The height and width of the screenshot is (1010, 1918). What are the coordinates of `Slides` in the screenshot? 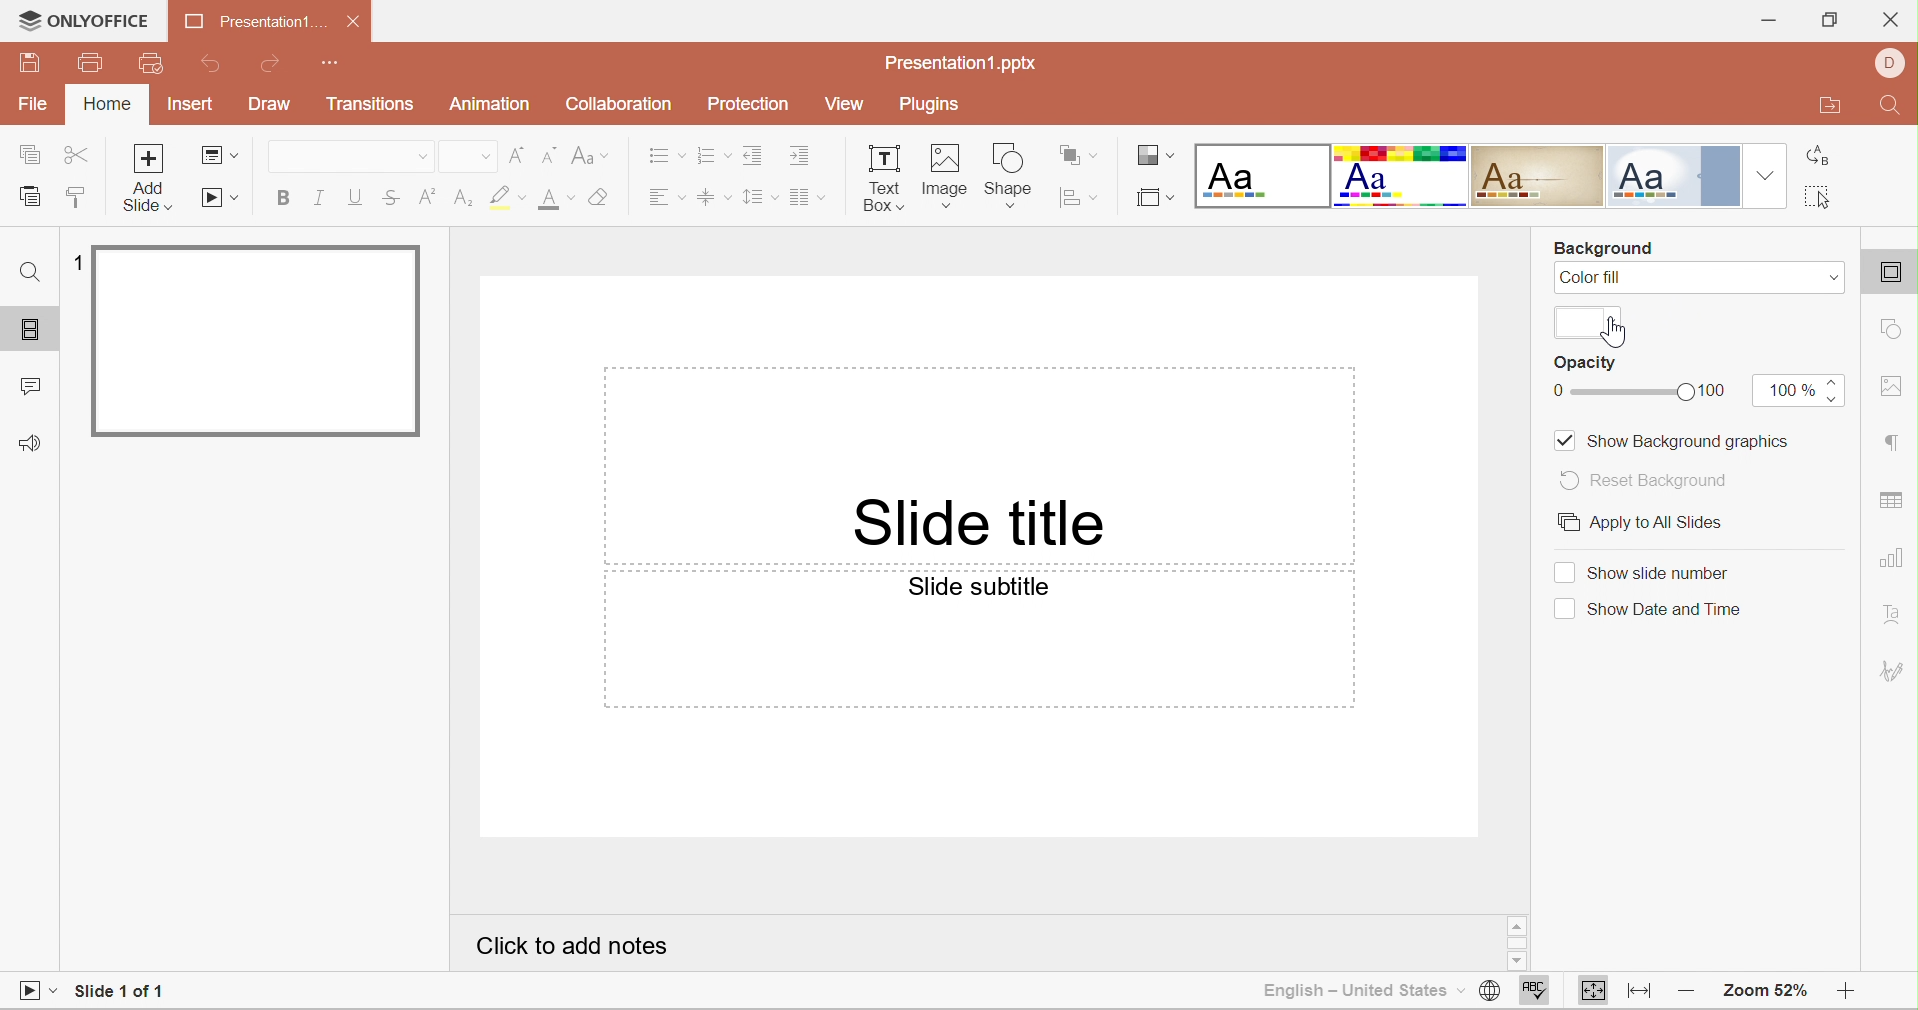 It's located at (31, 330).